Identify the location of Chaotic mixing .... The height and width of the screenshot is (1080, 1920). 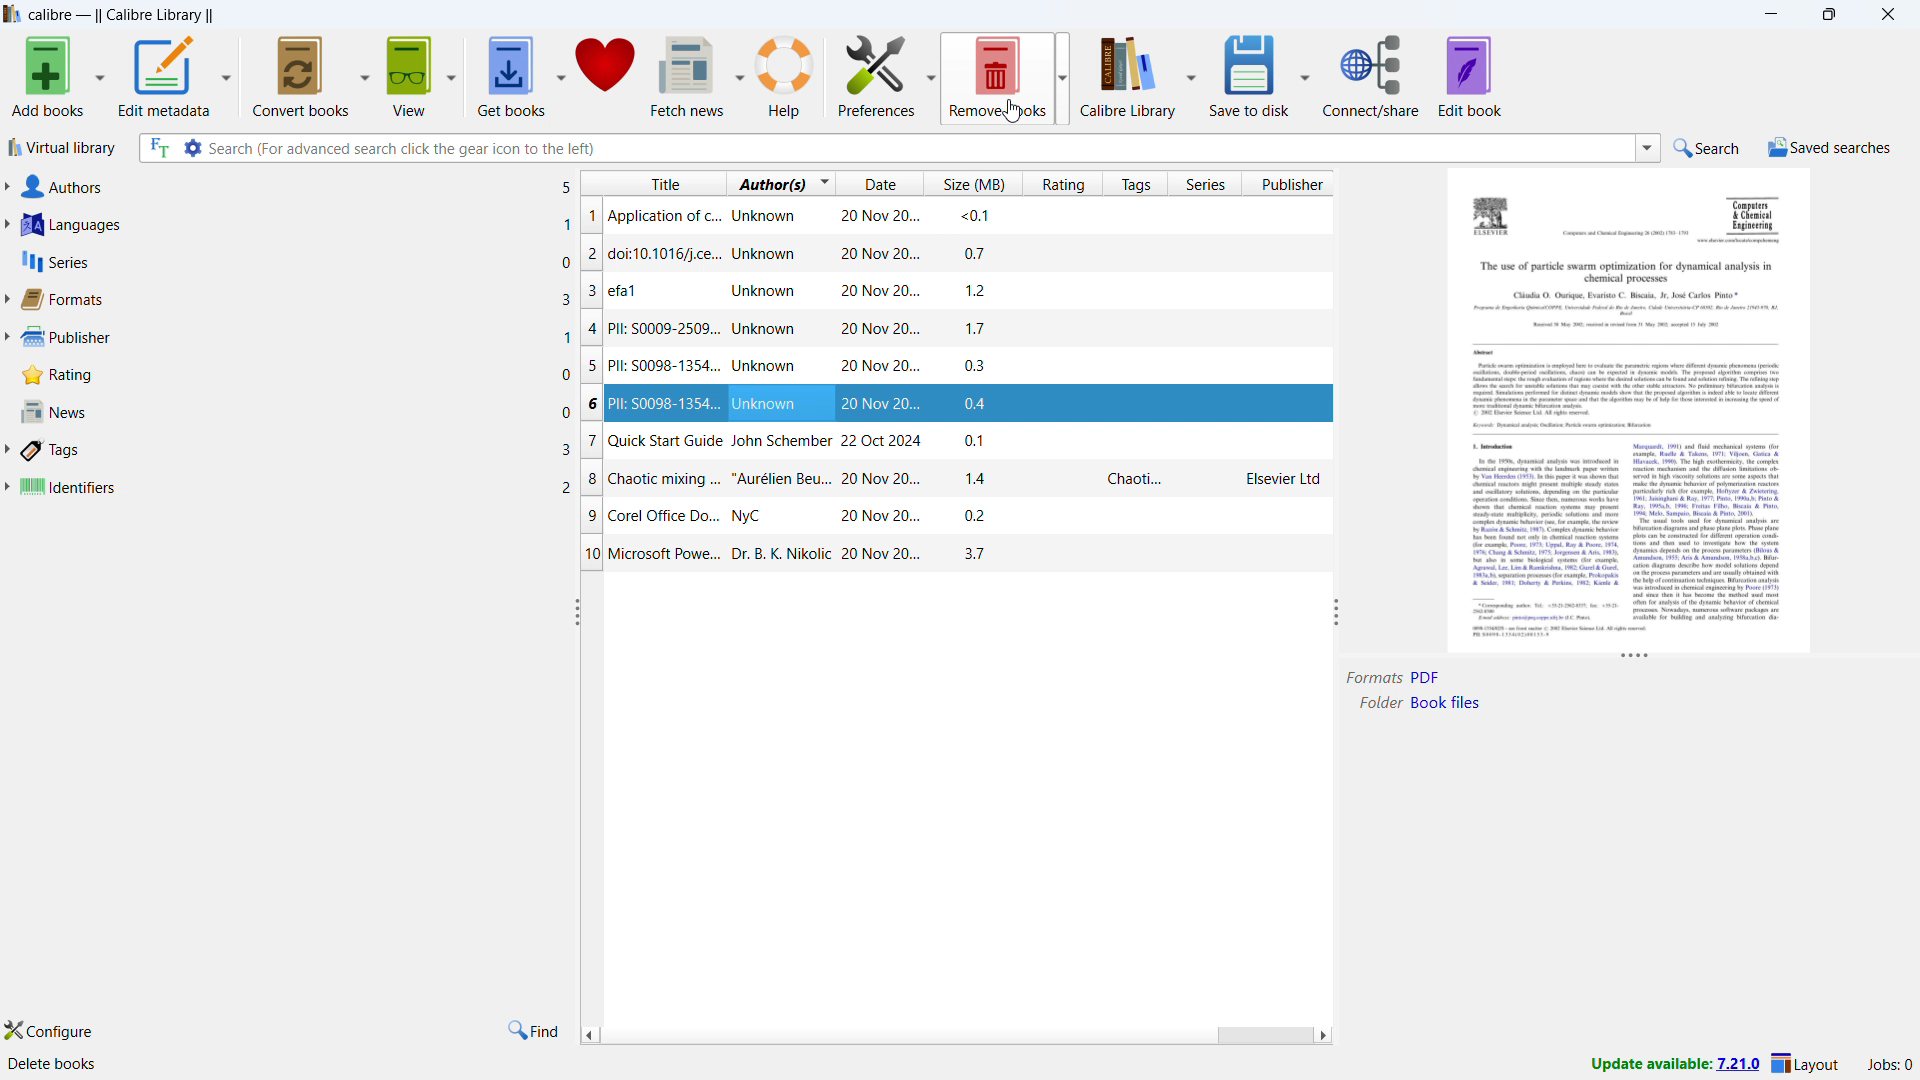
(962, 478).